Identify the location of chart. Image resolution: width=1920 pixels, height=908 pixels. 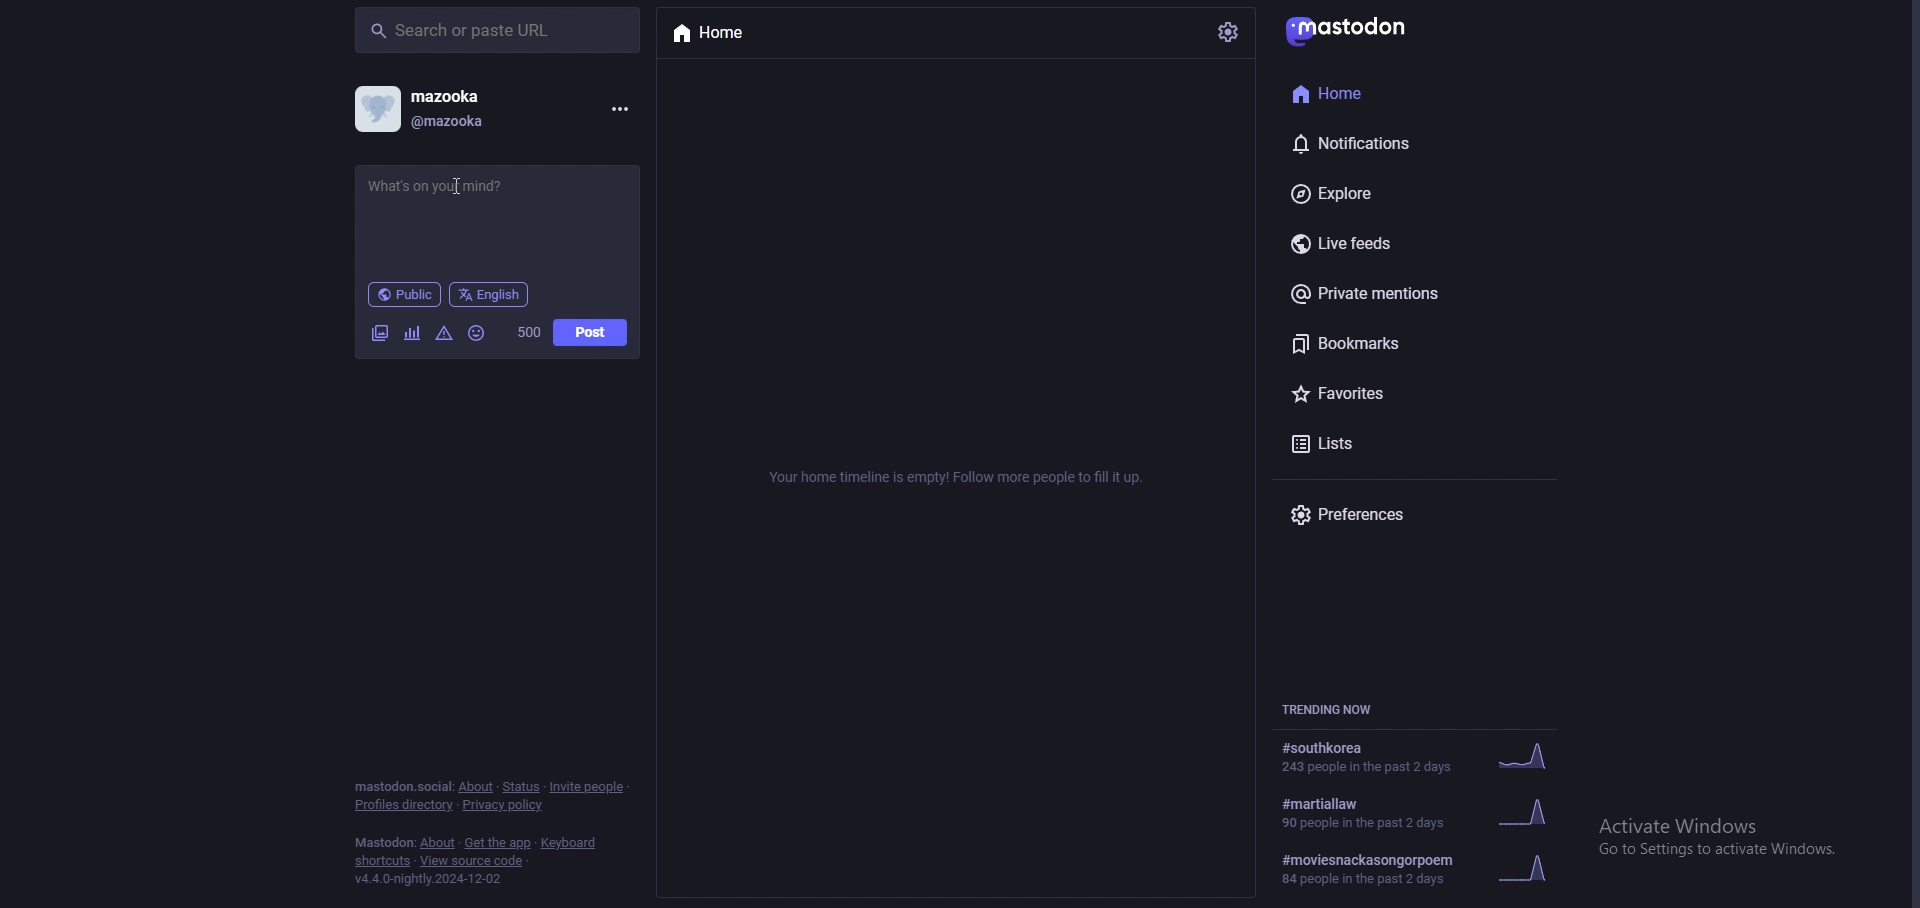
(413, 333).